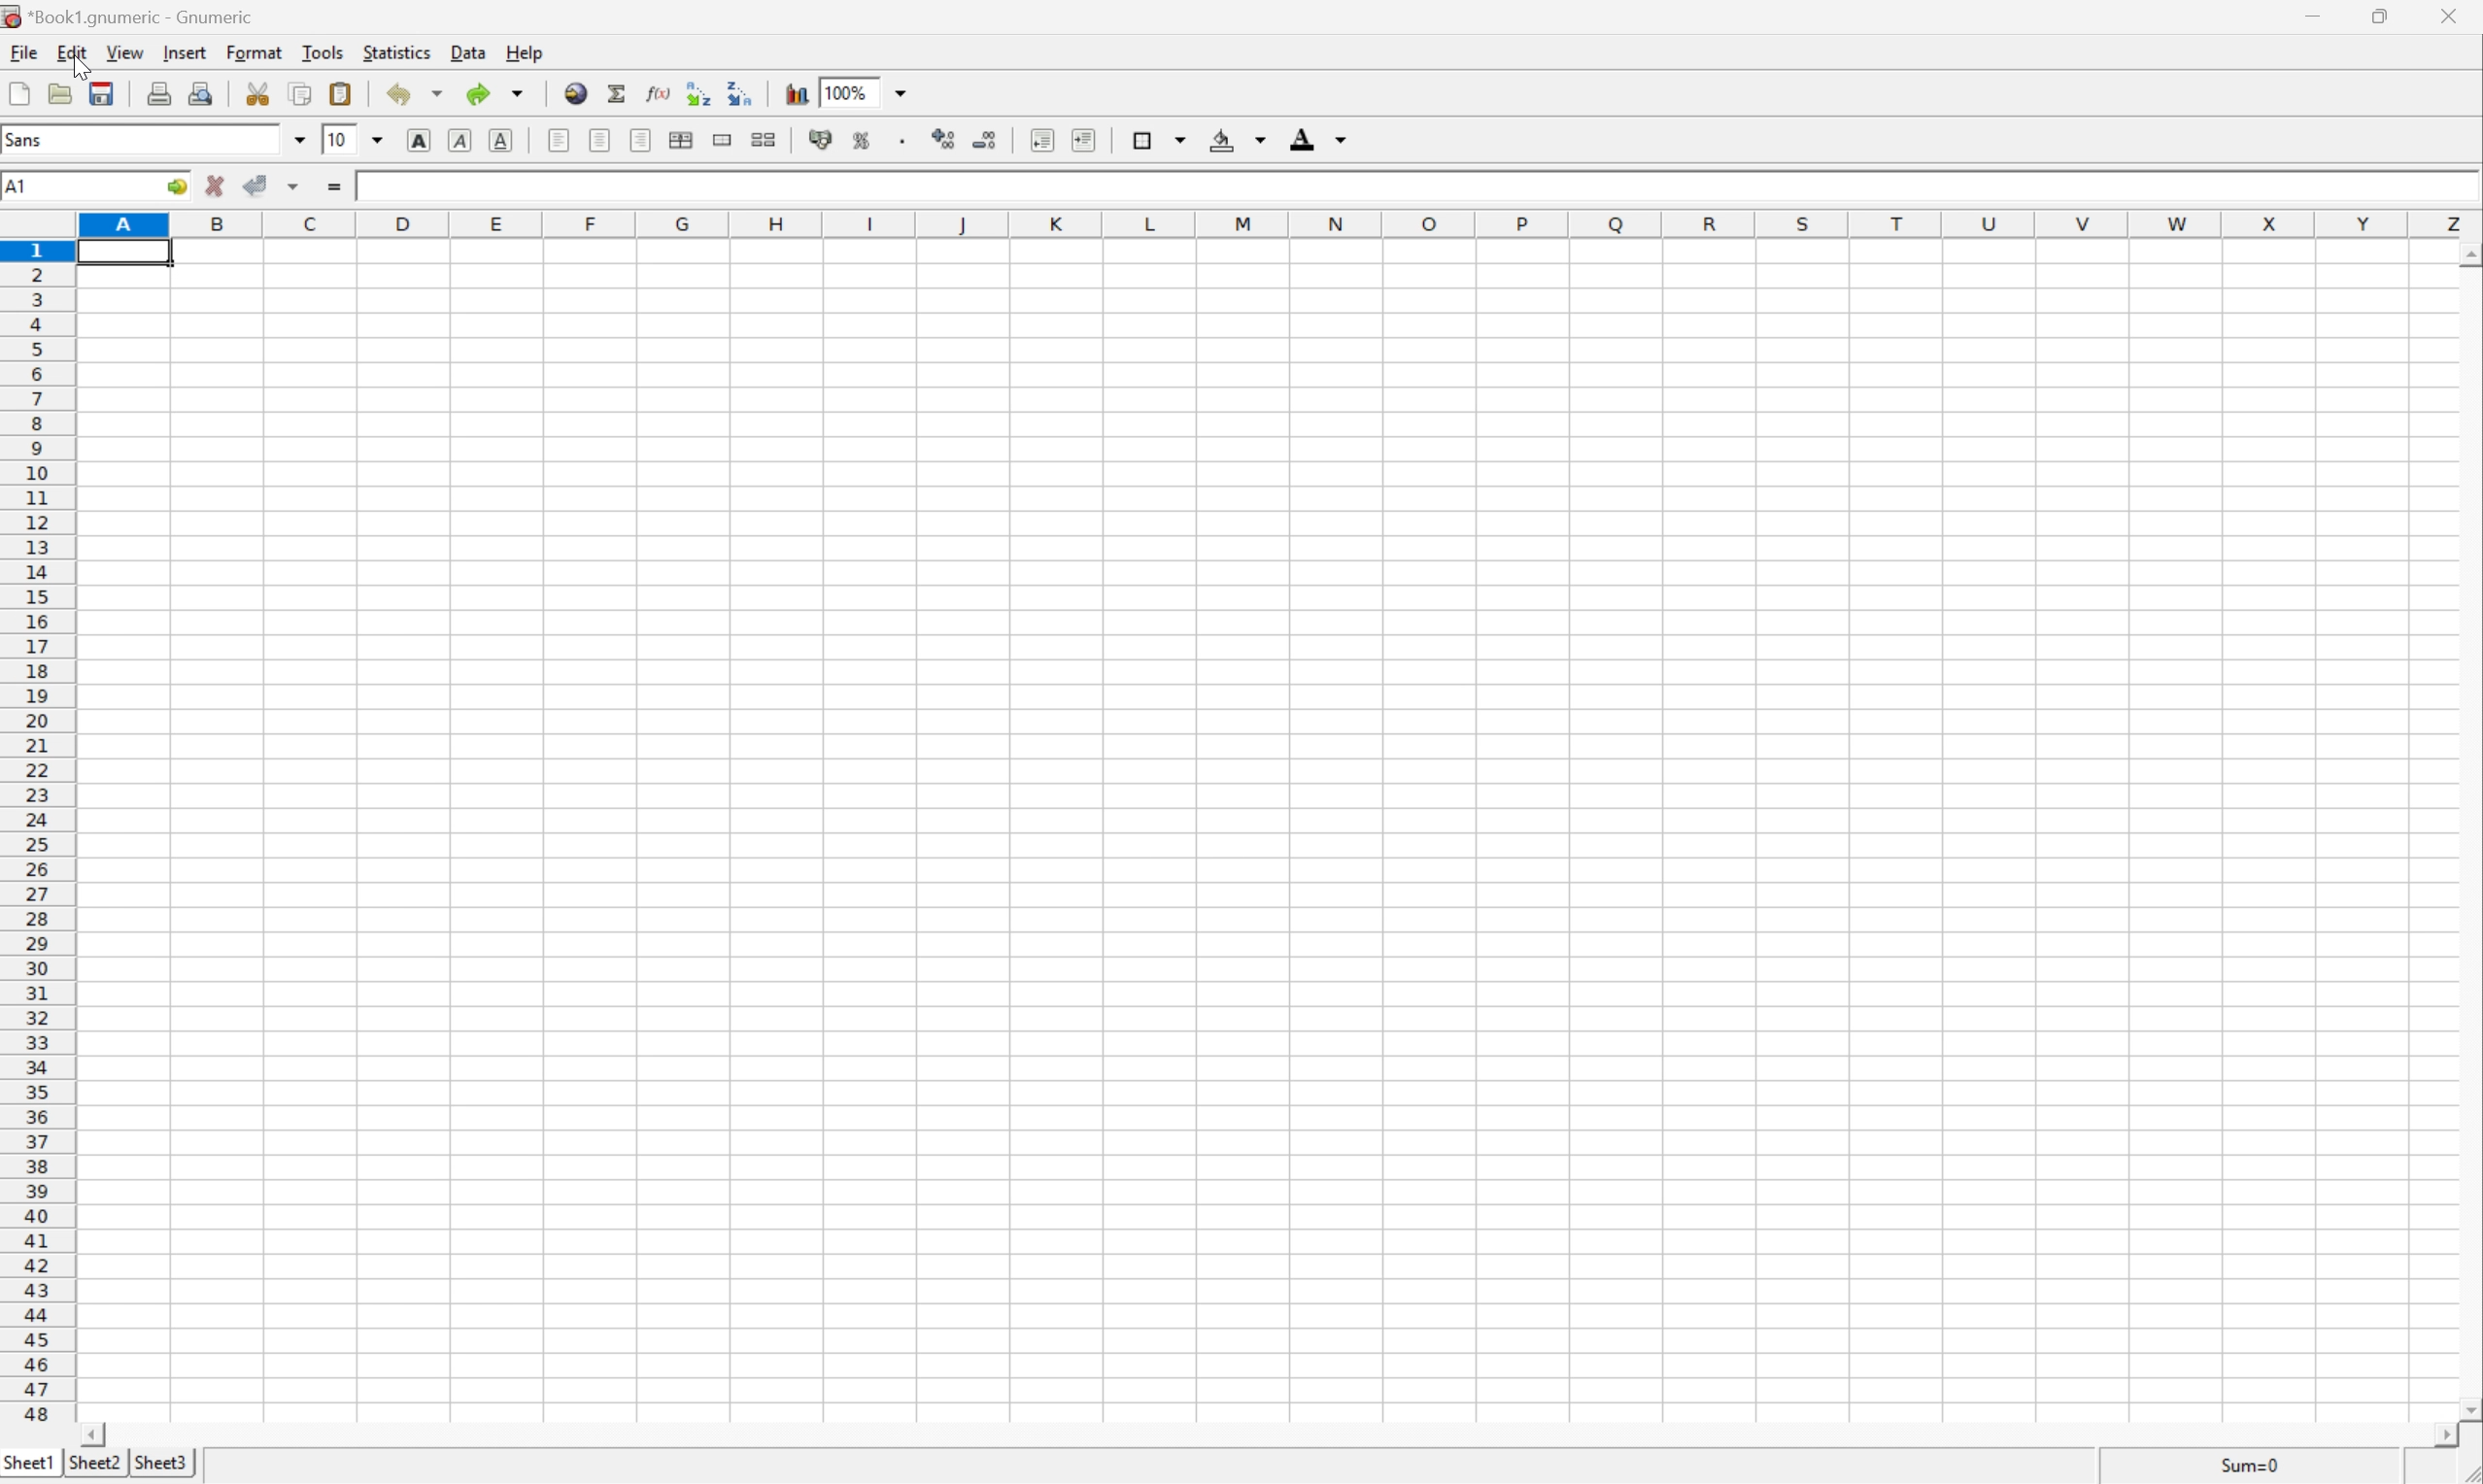 This screenshot has height=1484, width=2483. Describe the element at coordinates (559, 140) in the screenshot. I see `align left` at that location.